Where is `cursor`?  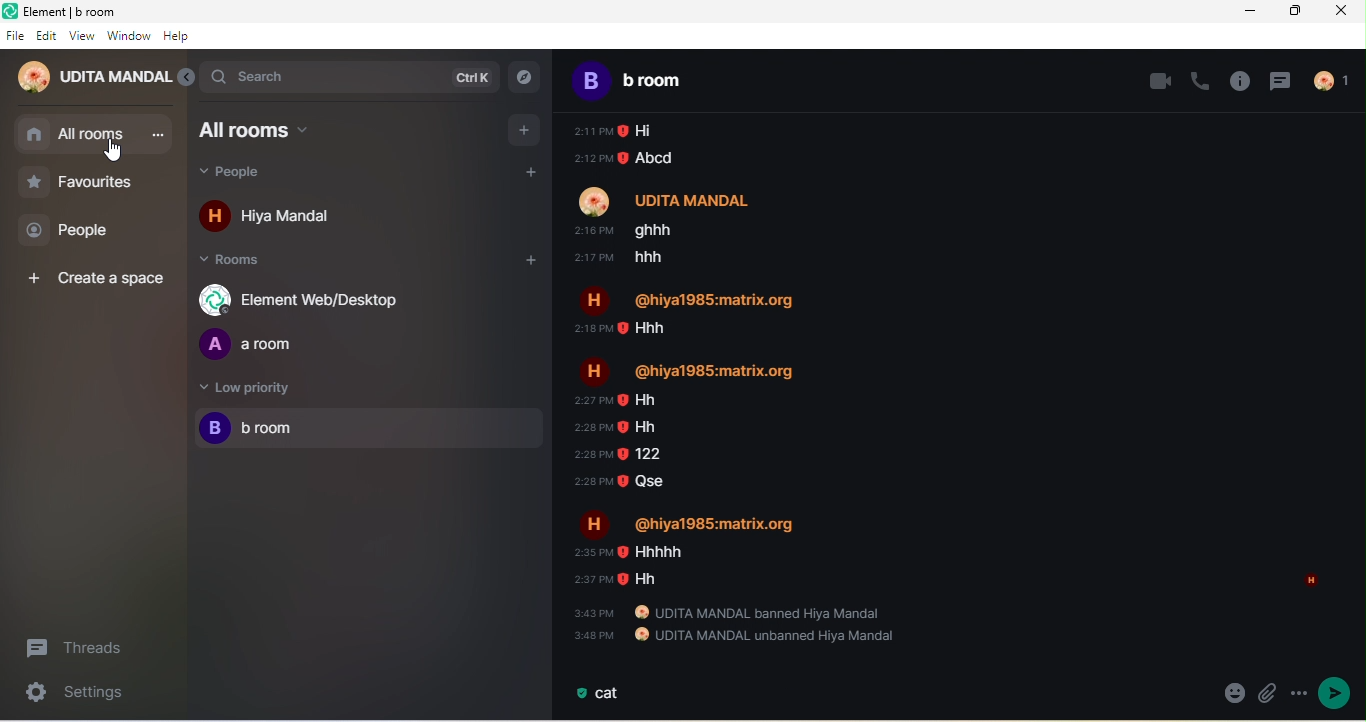 cursor is located at coordinates (116, 152).